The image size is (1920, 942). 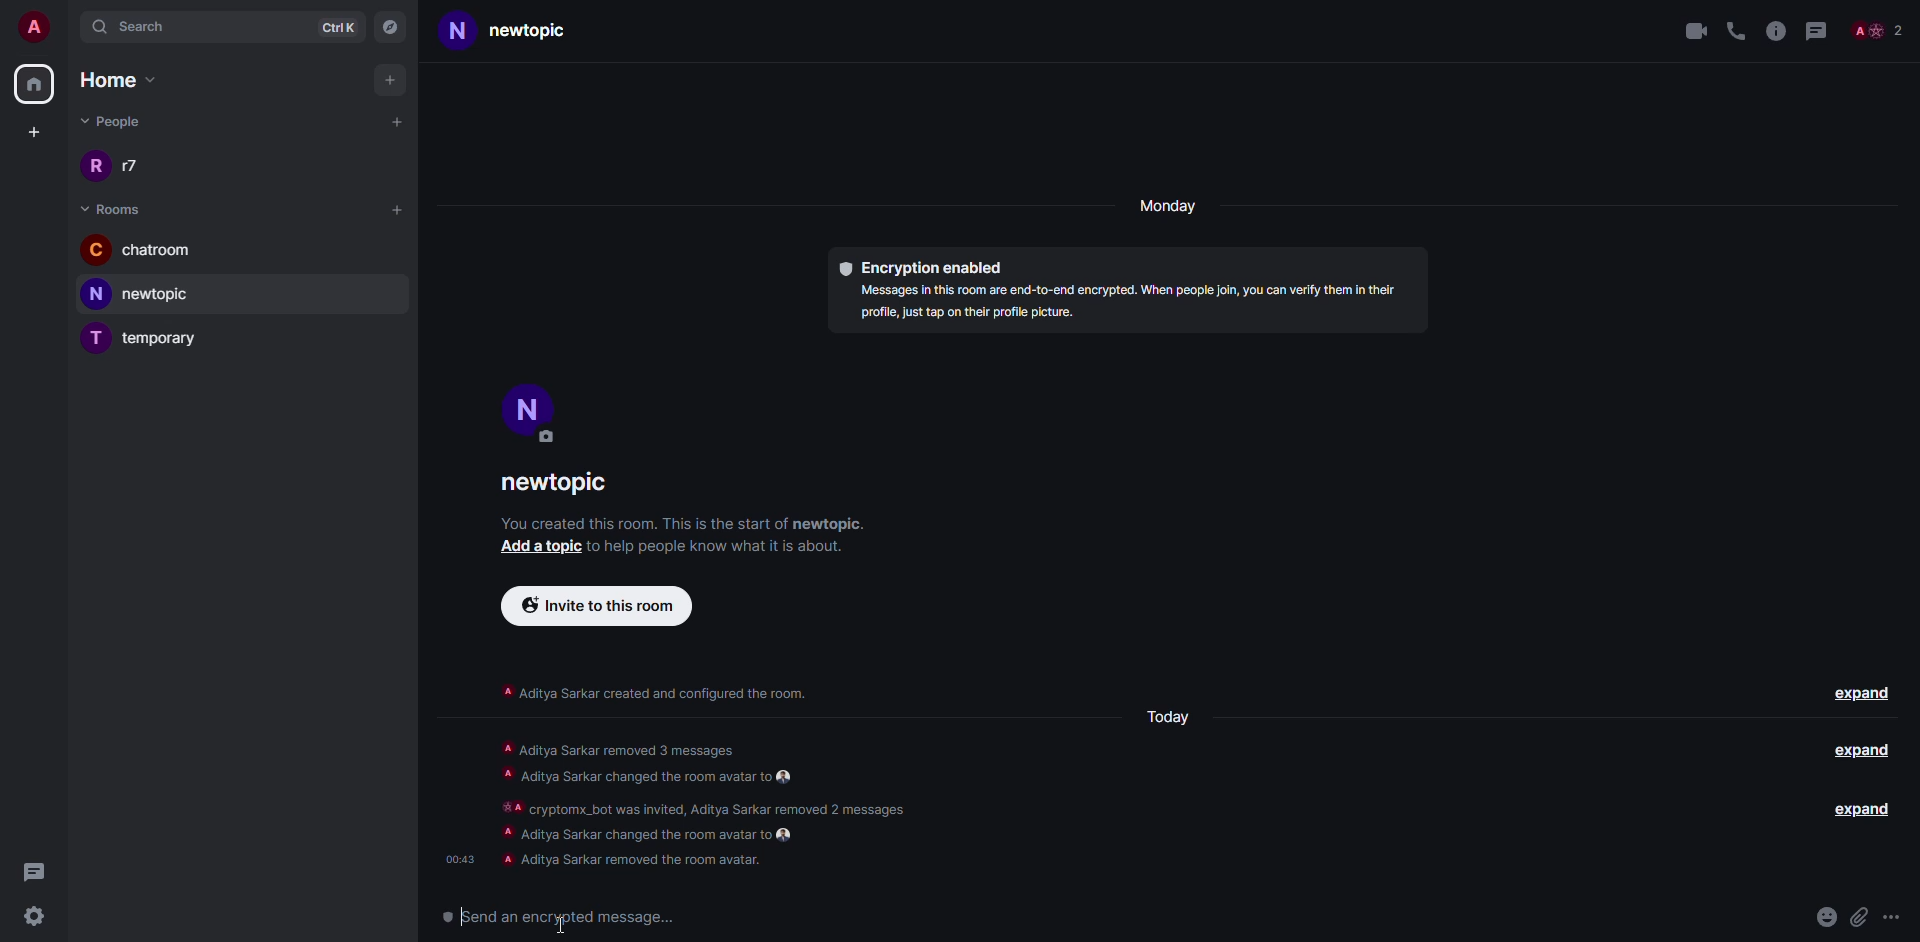 I want to click on settings, so click(x=33, y=917).